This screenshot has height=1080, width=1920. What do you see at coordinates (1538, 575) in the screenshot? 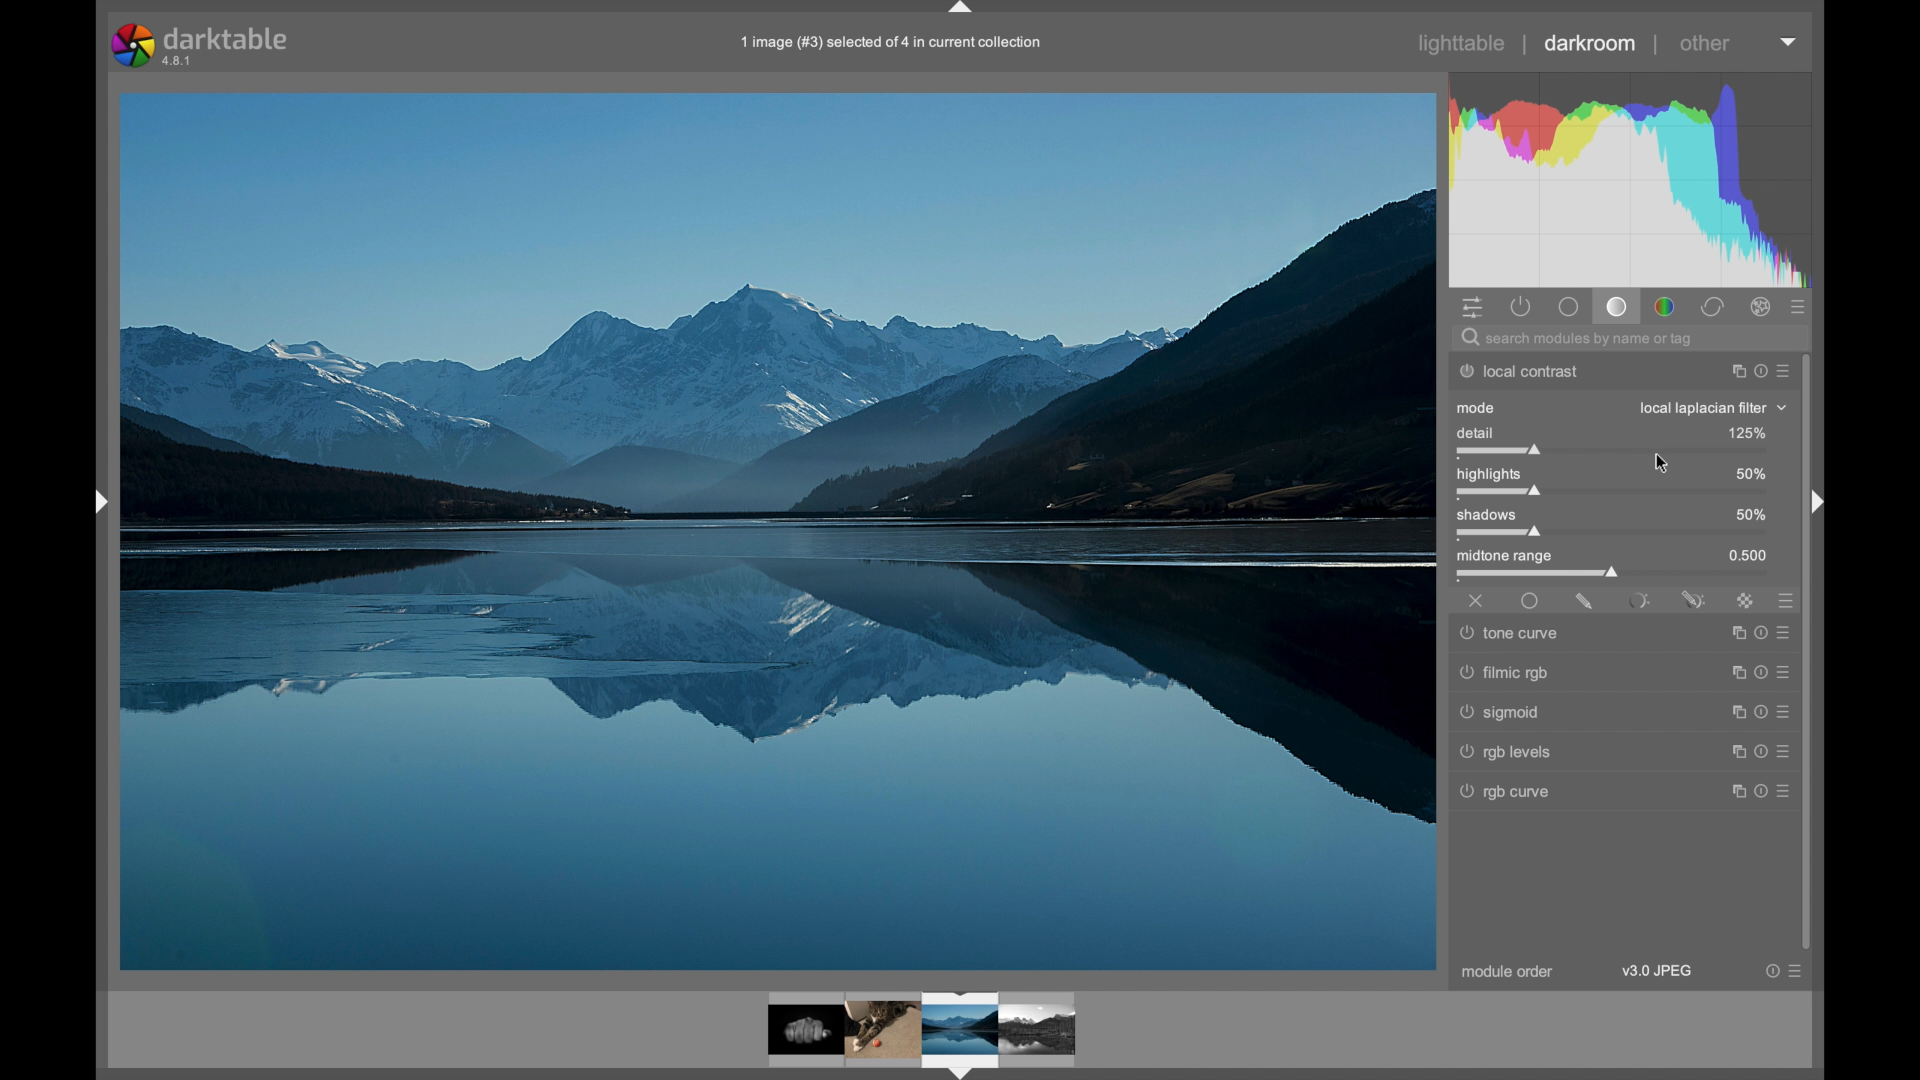
I see `slider` at bounding box center [1538, 575].